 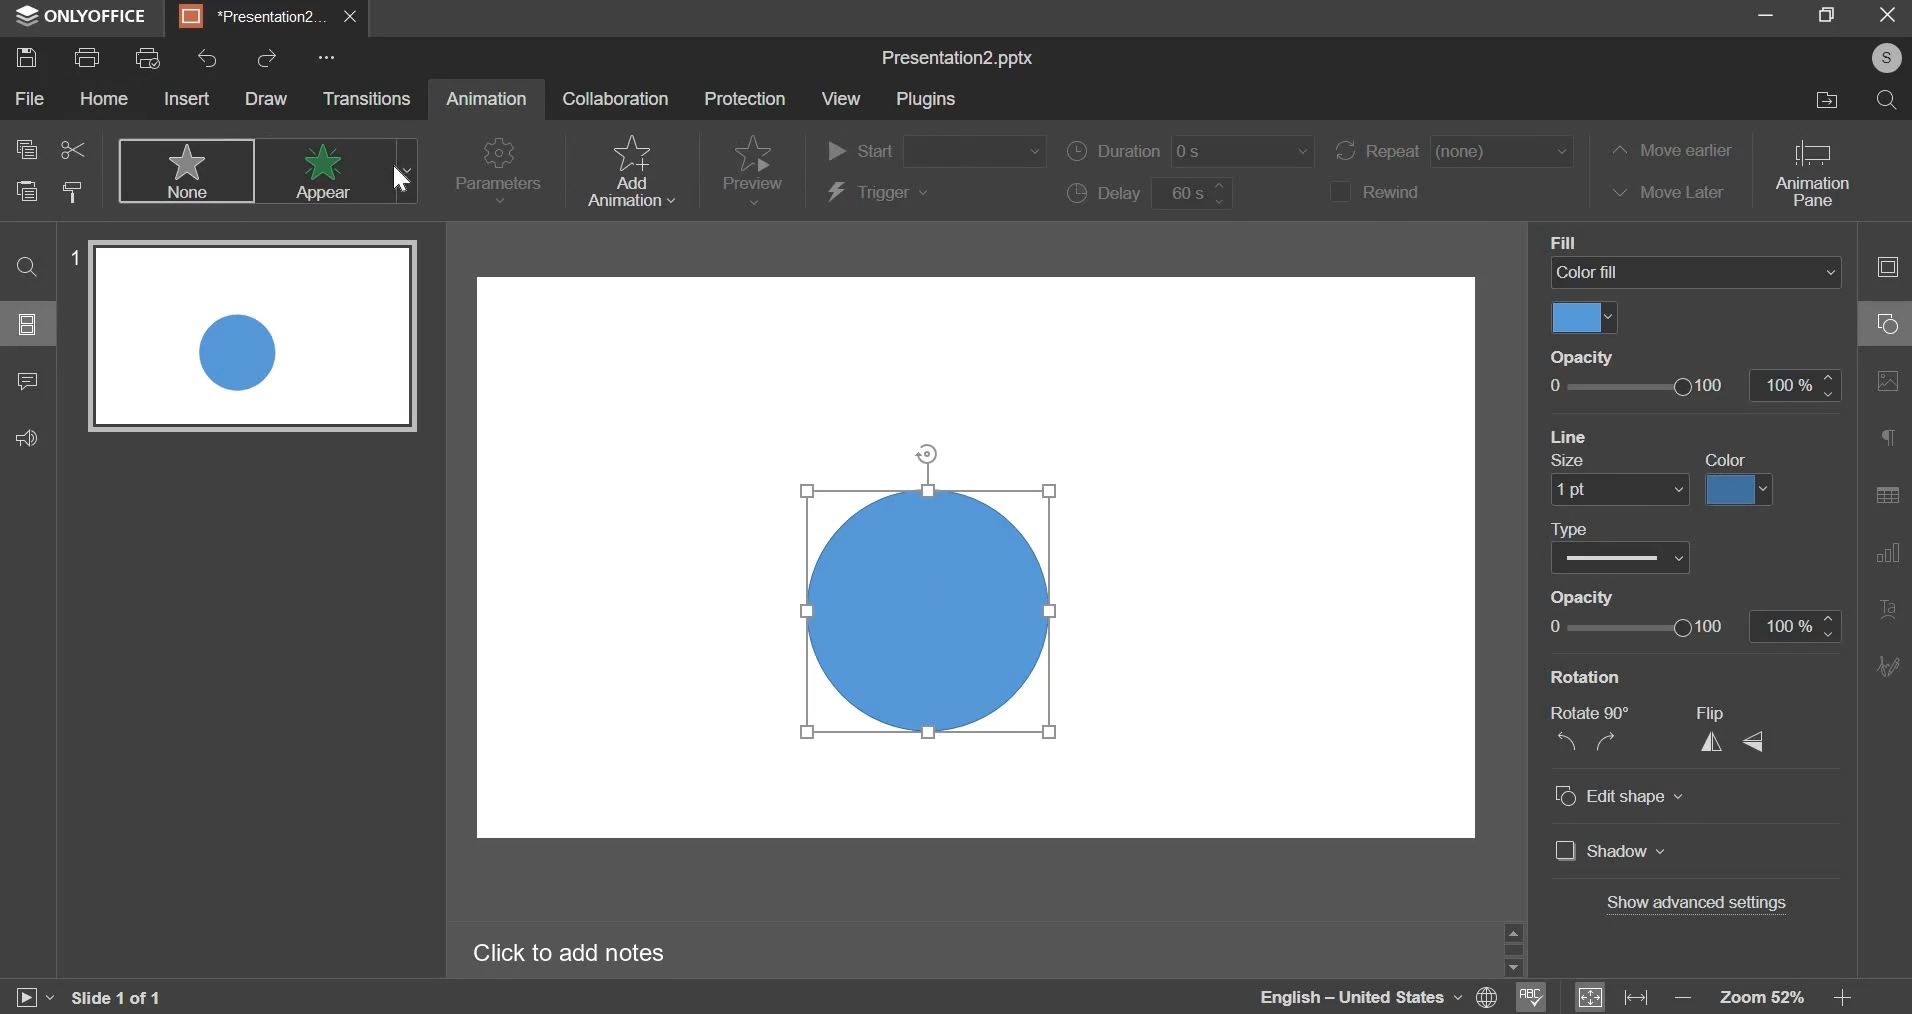 I want to click on 1, so click(x=67, y=259).